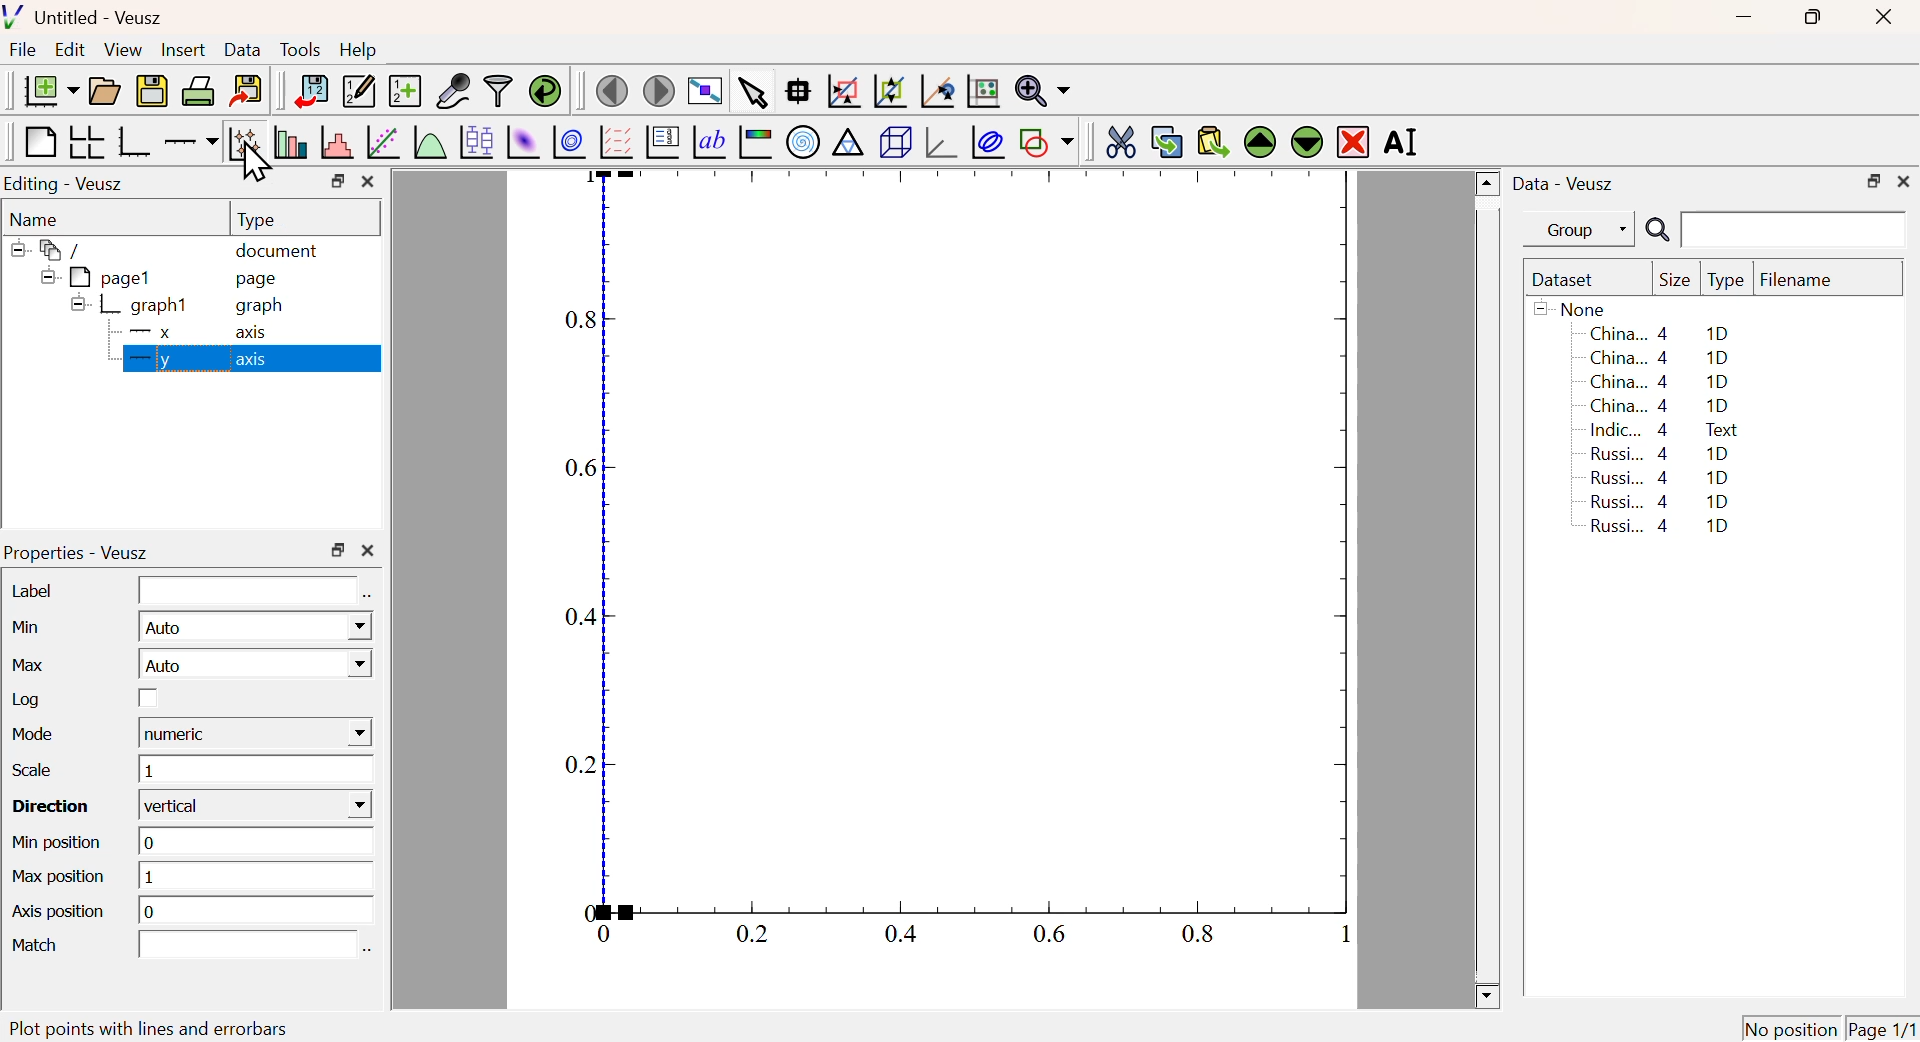 This screenshot has height=1042, width=1920. Describe the element at coordinates (1791, 1026) in the screenshot. I see `No position` at that location.